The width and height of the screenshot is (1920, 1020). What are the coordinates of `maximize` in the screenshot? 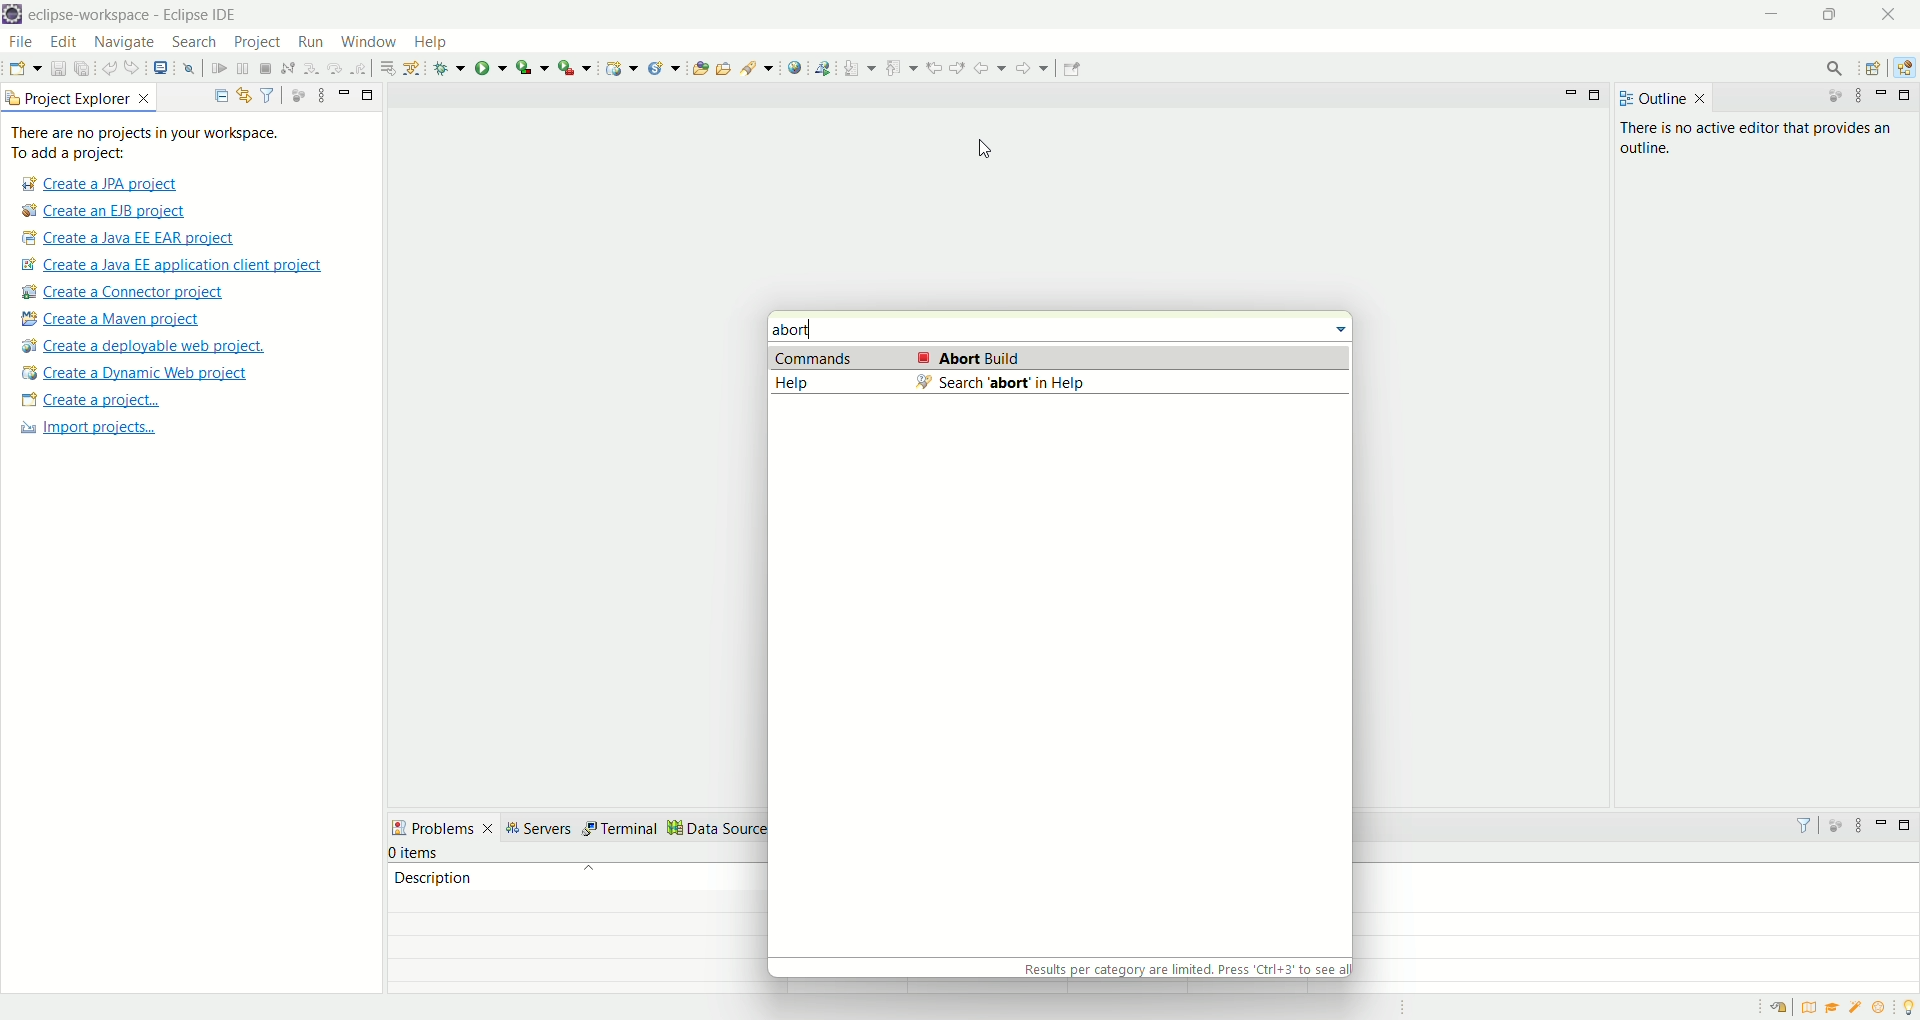 It's located at (1827, 14).